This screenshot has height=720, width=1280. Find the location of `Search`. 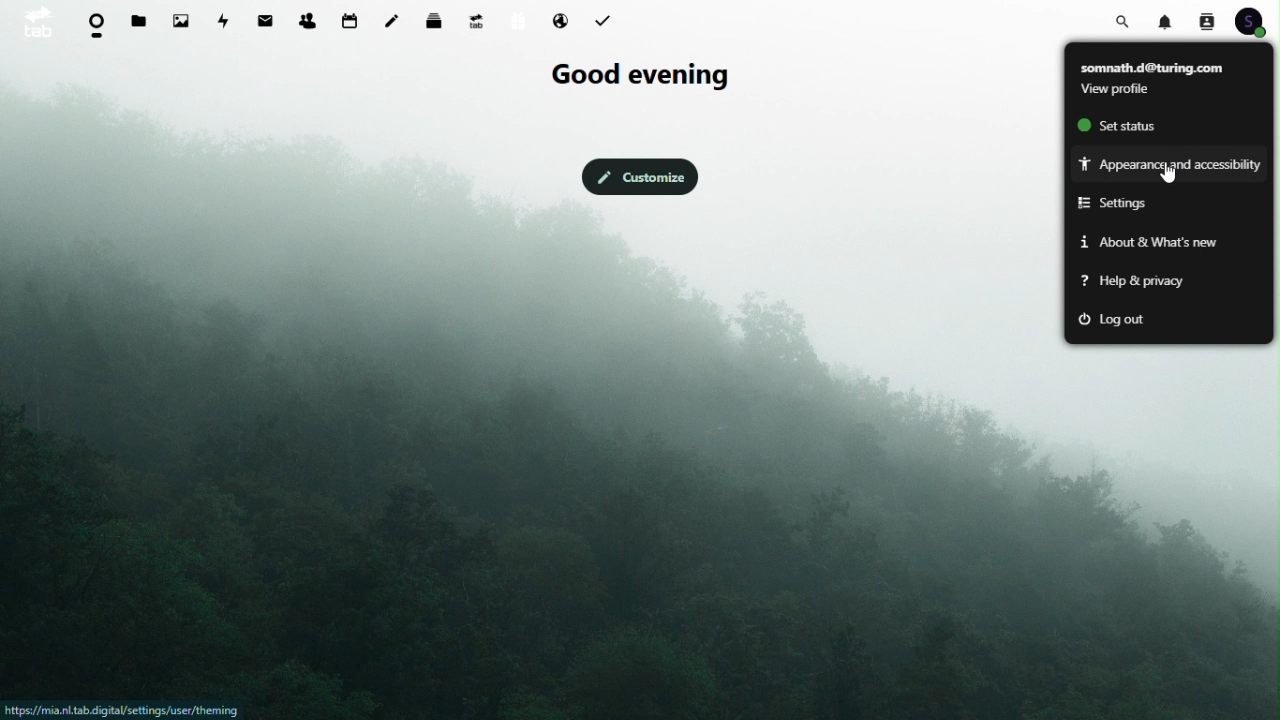

Search is located at coordinates (1126, 19).